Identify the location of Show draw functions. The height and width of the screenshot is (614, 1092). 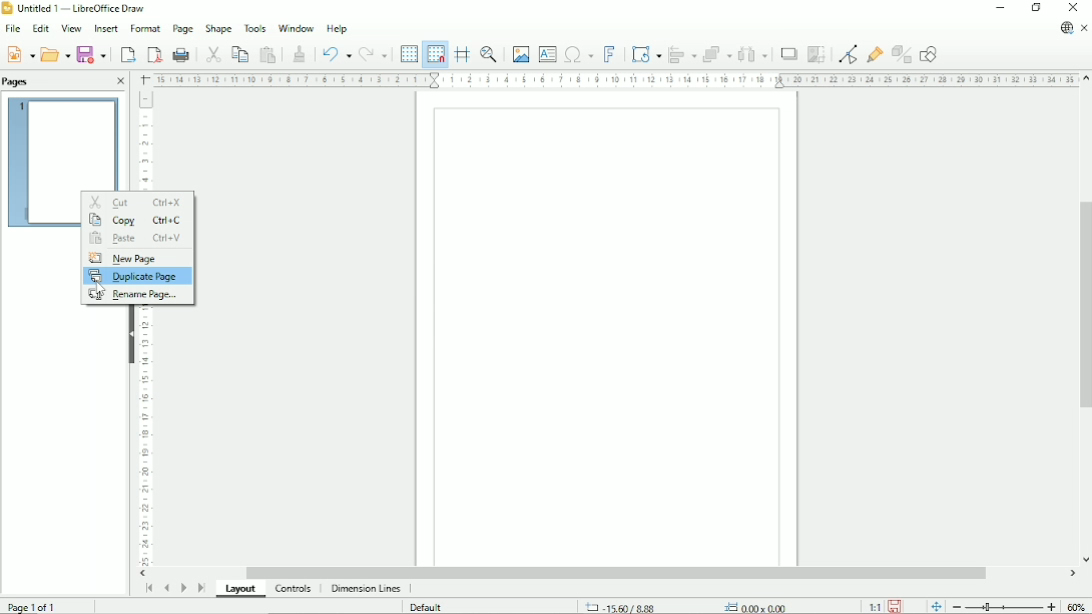
(928, 54).